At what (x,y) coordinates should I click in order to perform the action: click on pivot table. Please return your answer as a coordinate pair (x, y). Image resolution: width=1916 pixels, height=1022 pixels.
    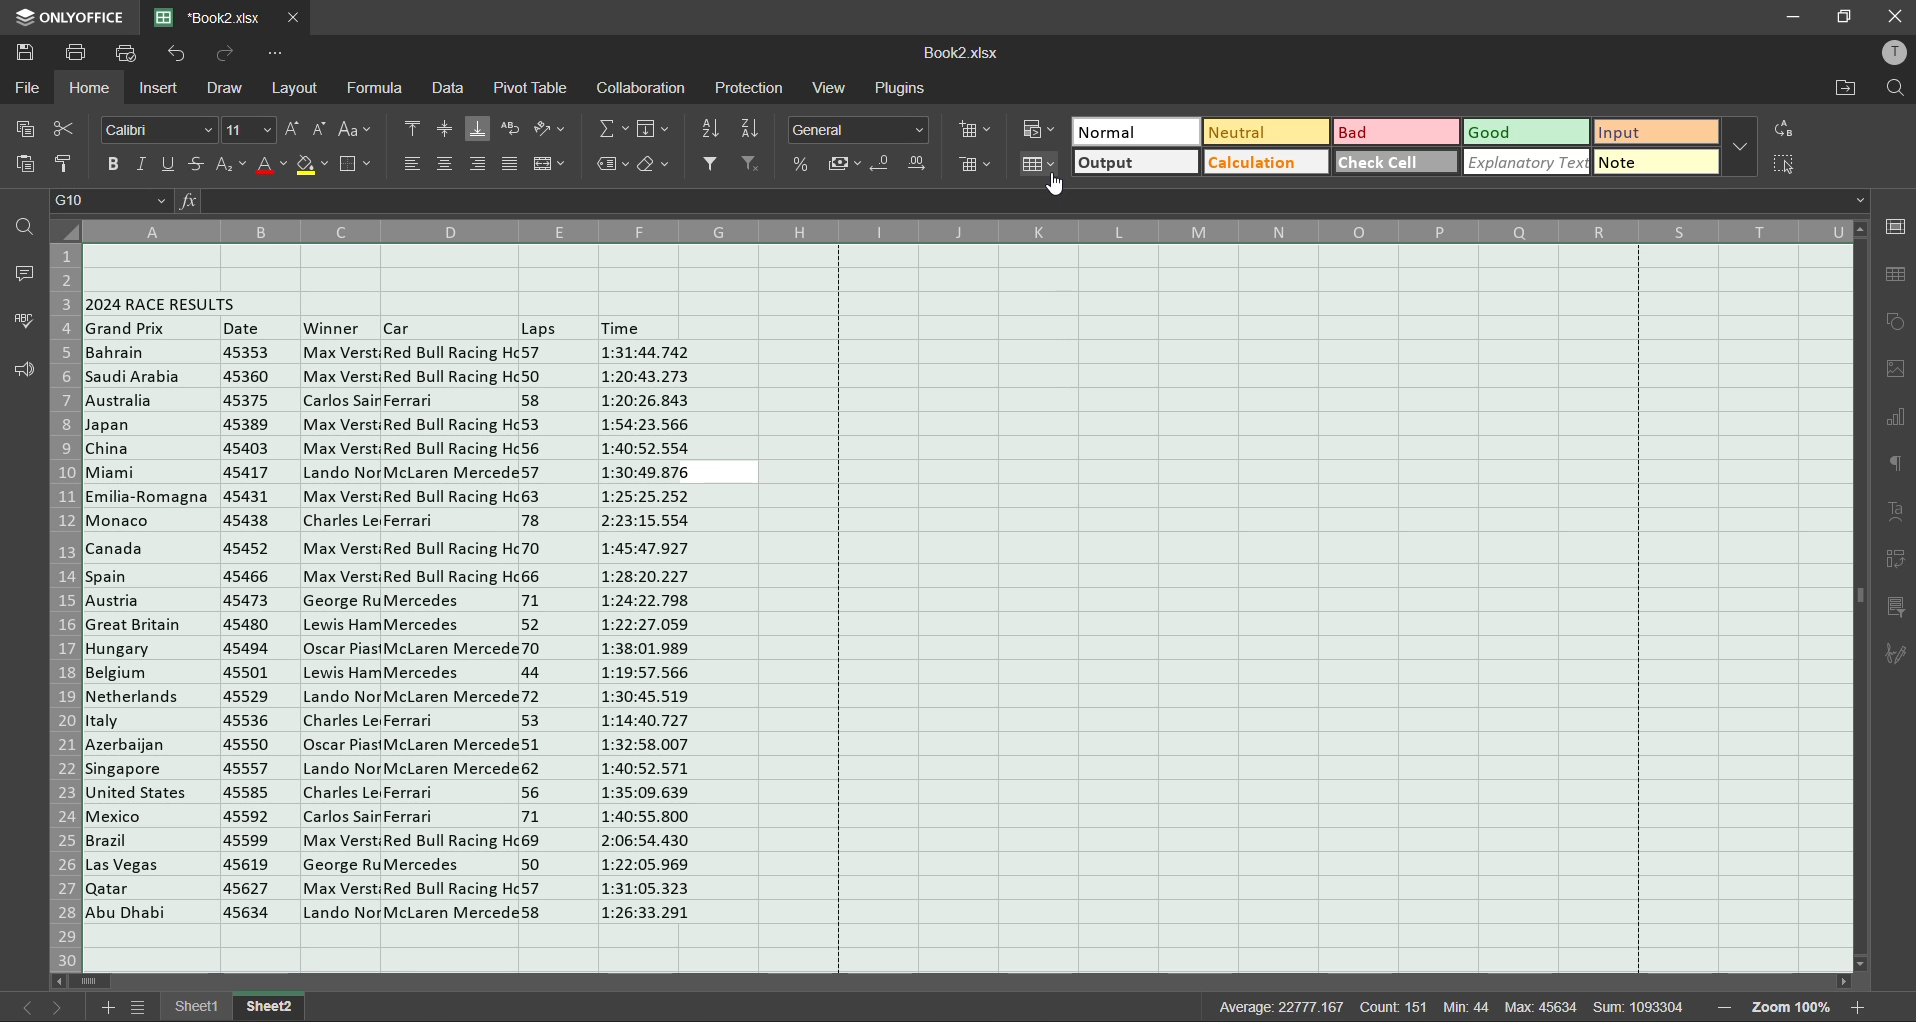
    Looking at the image, I should click on (1894, 557).